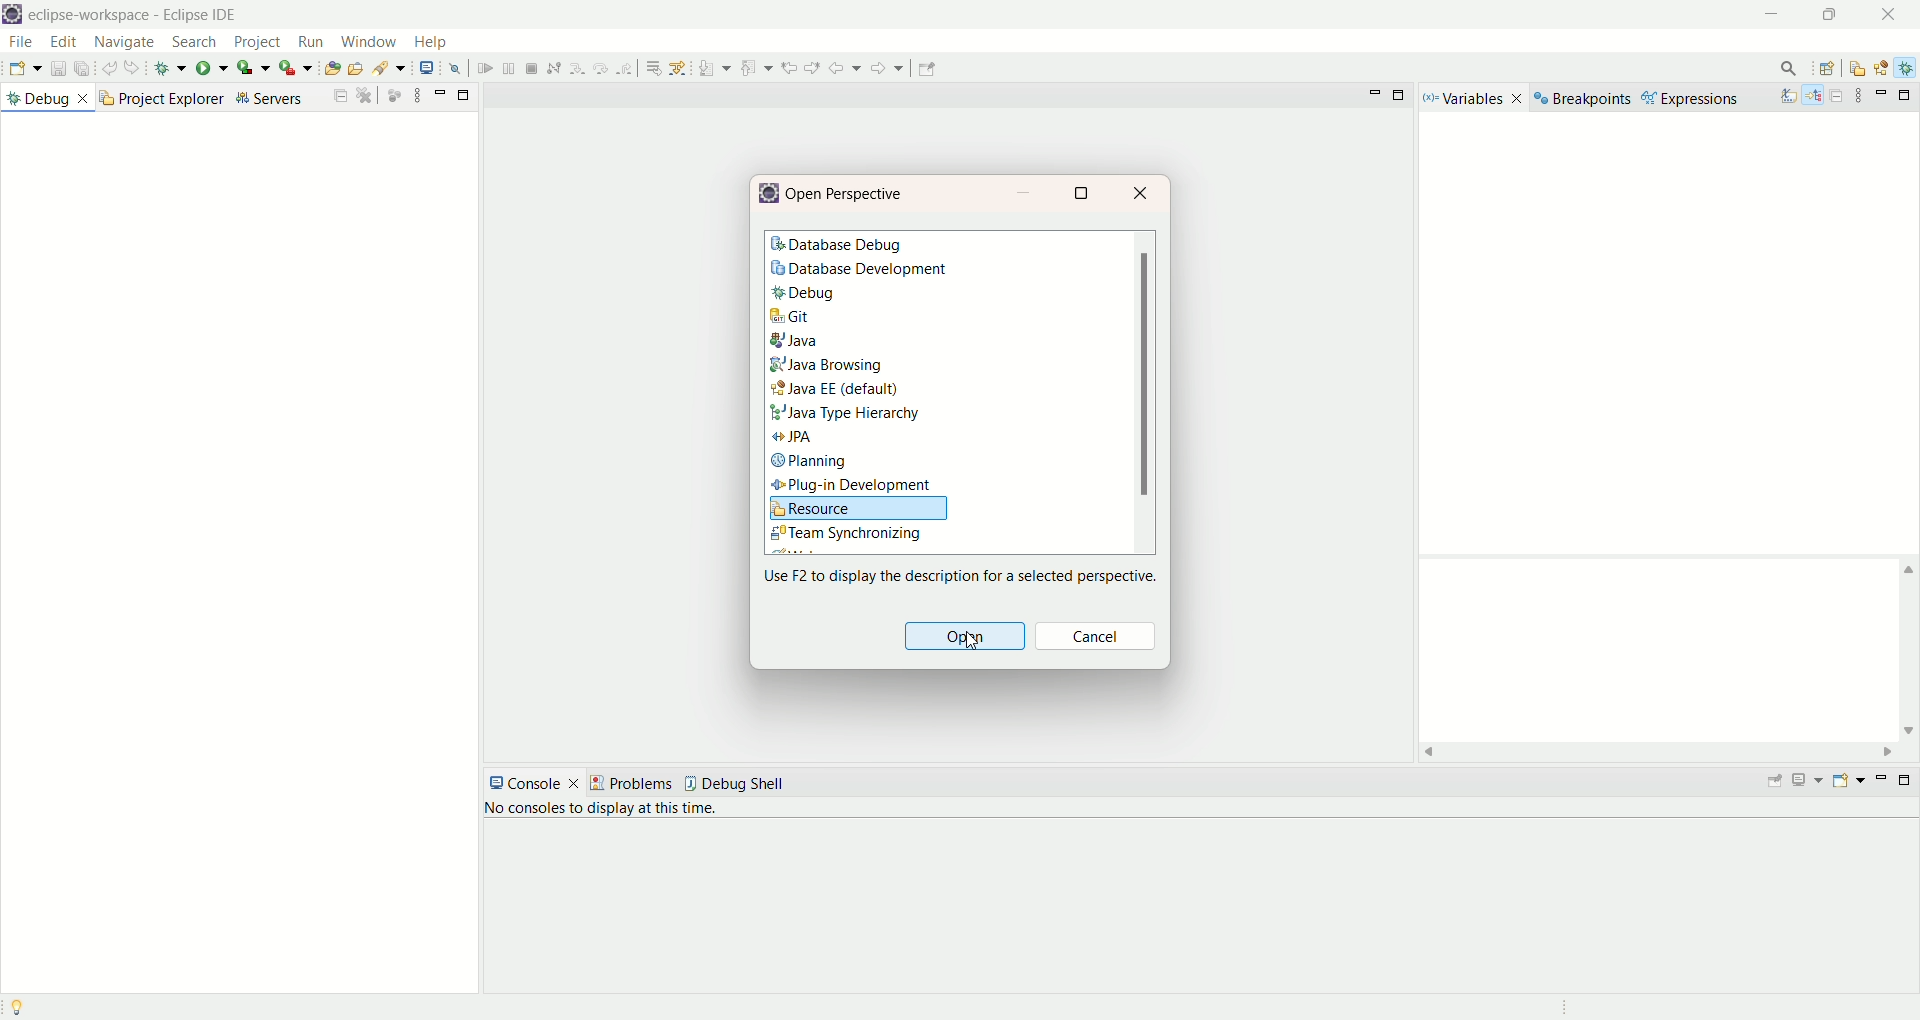  I want to click on variables, so click(1473, 97).